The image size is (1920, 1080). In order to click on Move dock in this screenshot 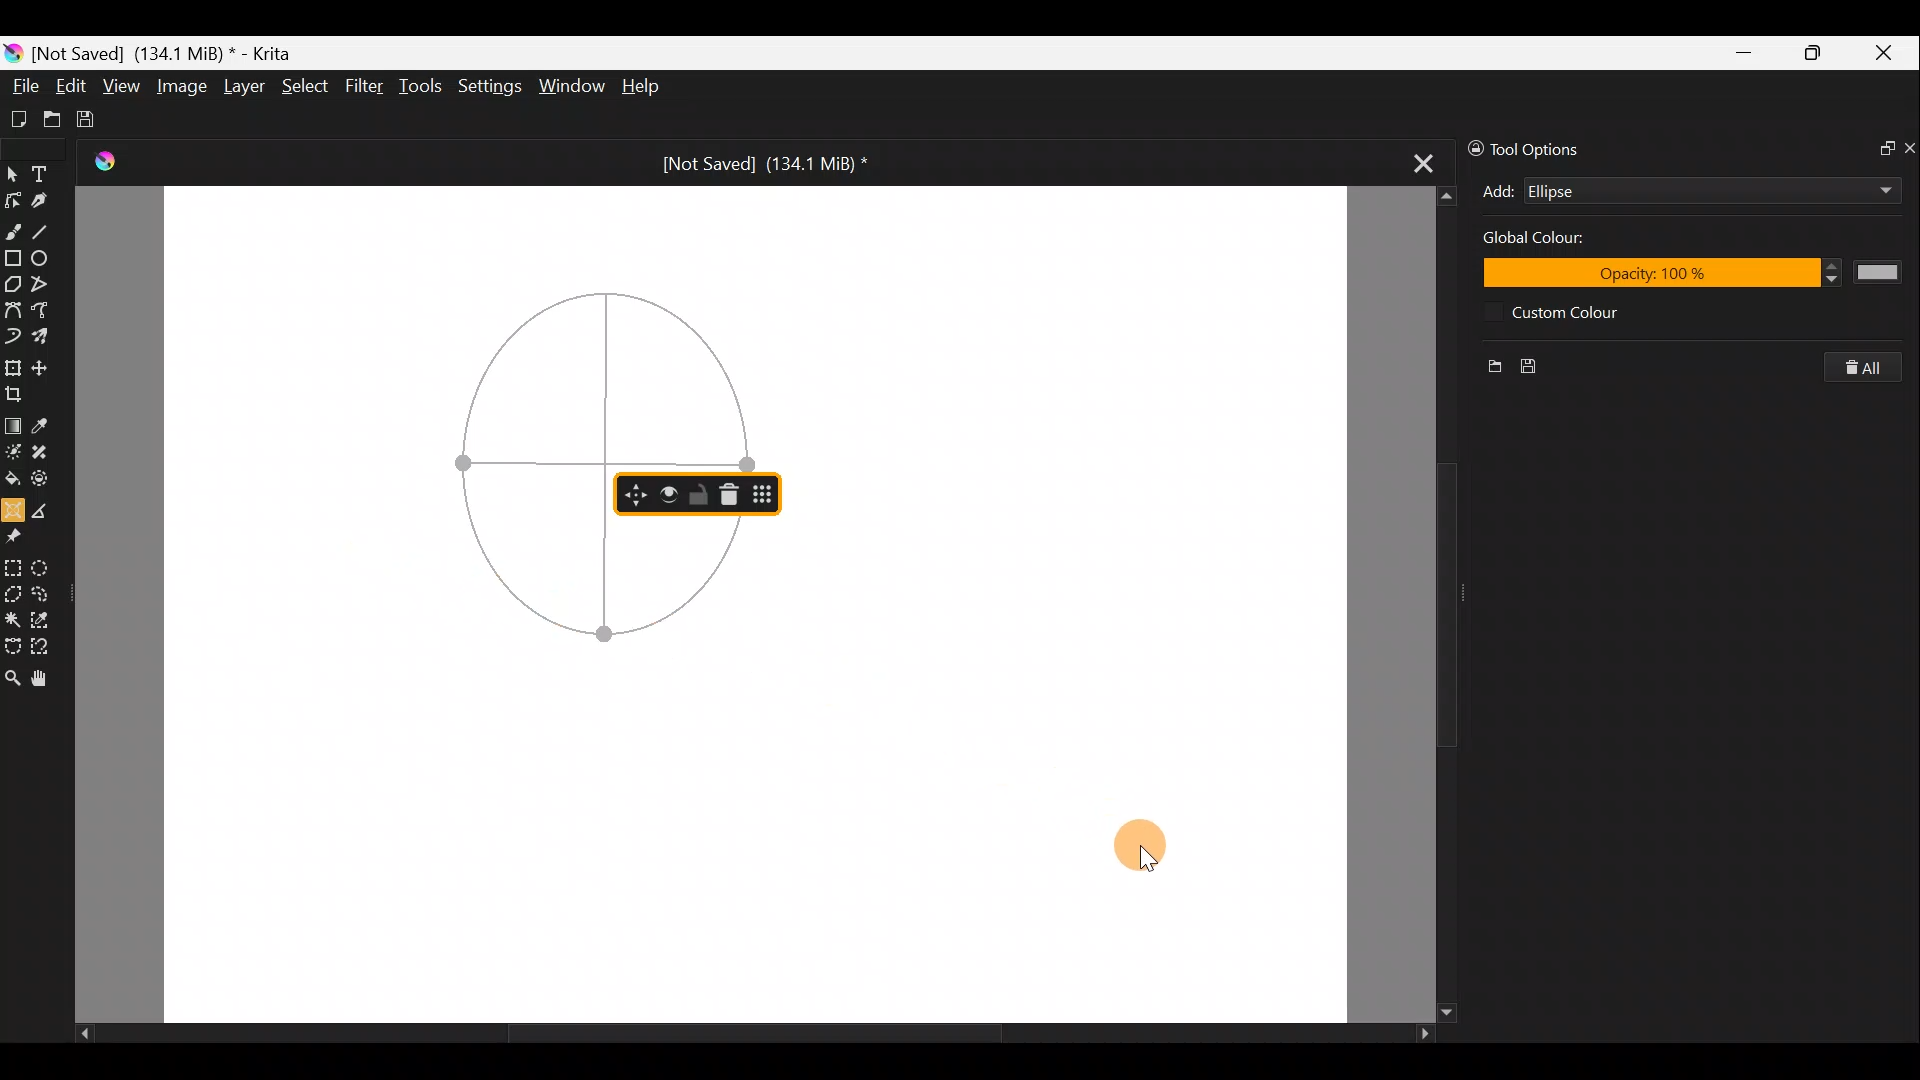, I will do `click(766, 494)`.